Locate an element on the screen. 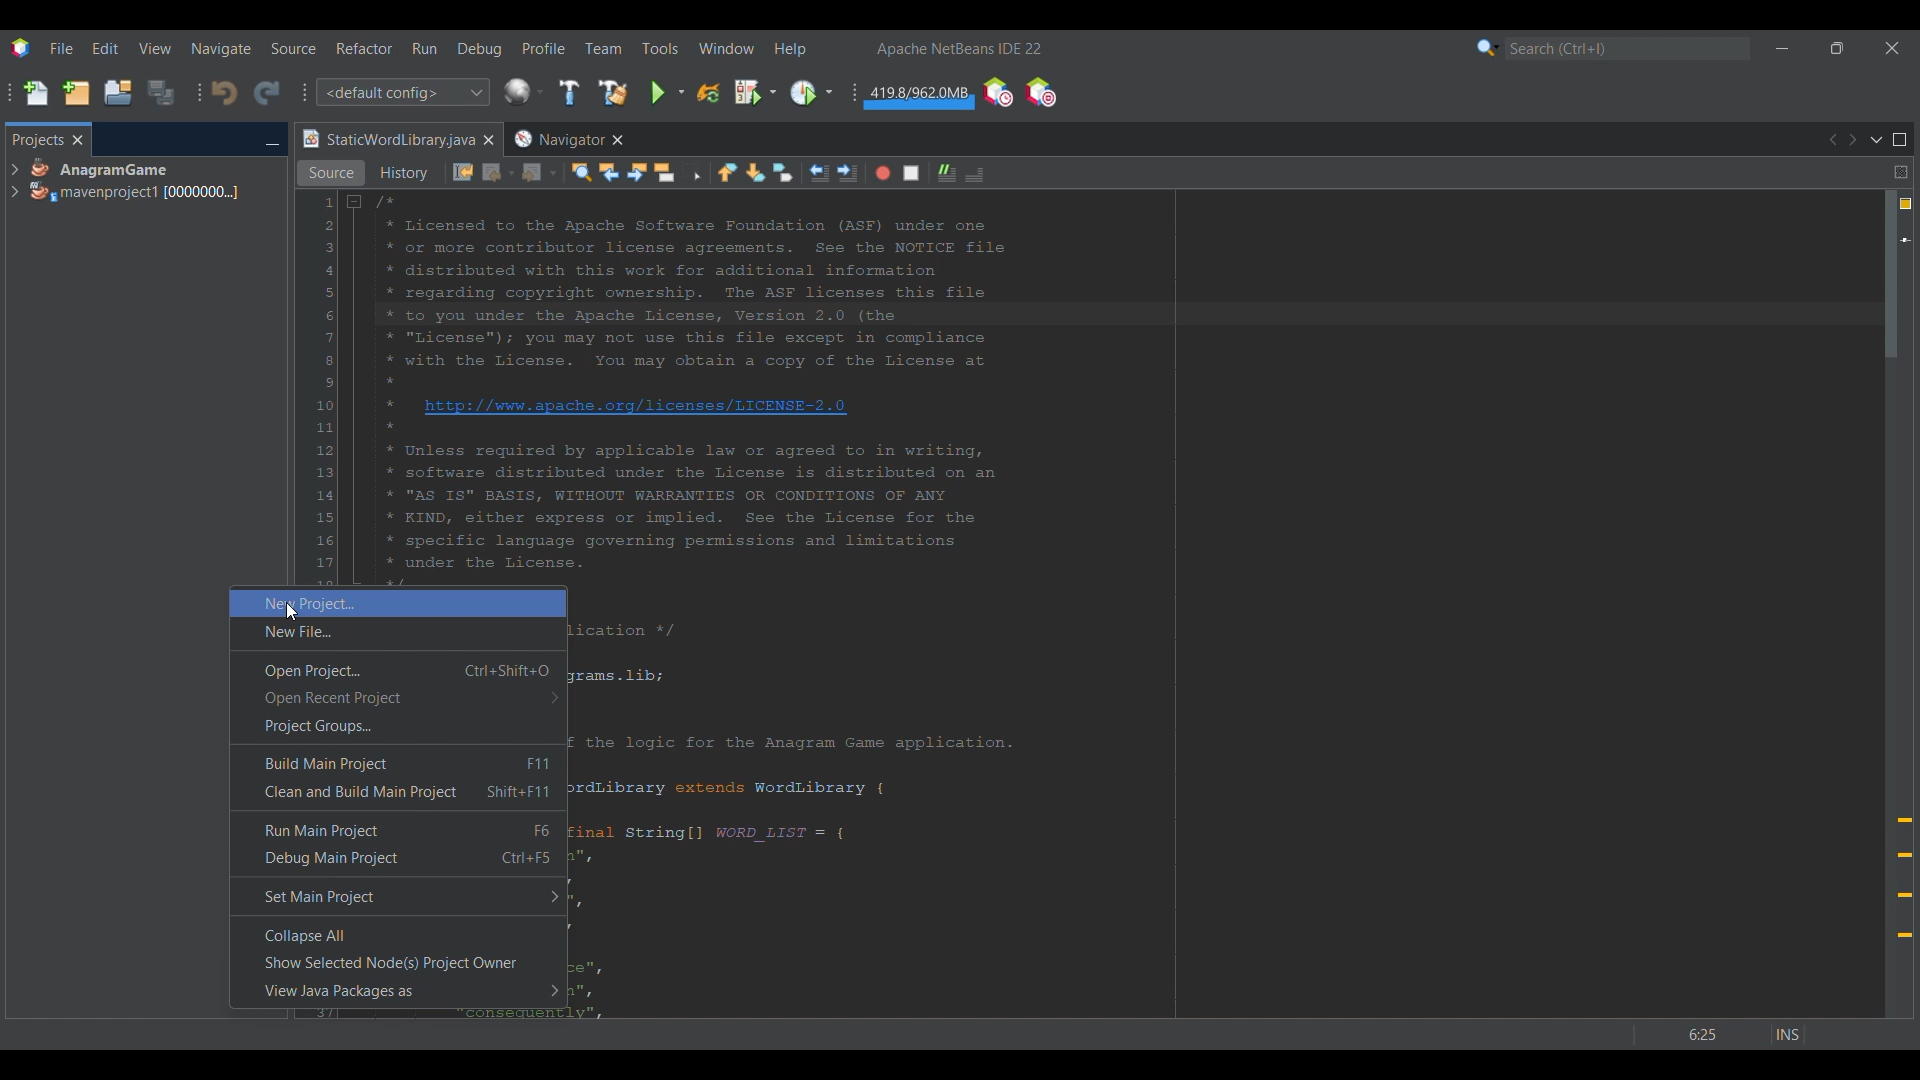  Show documents list is located at coordinates (1876, 139).